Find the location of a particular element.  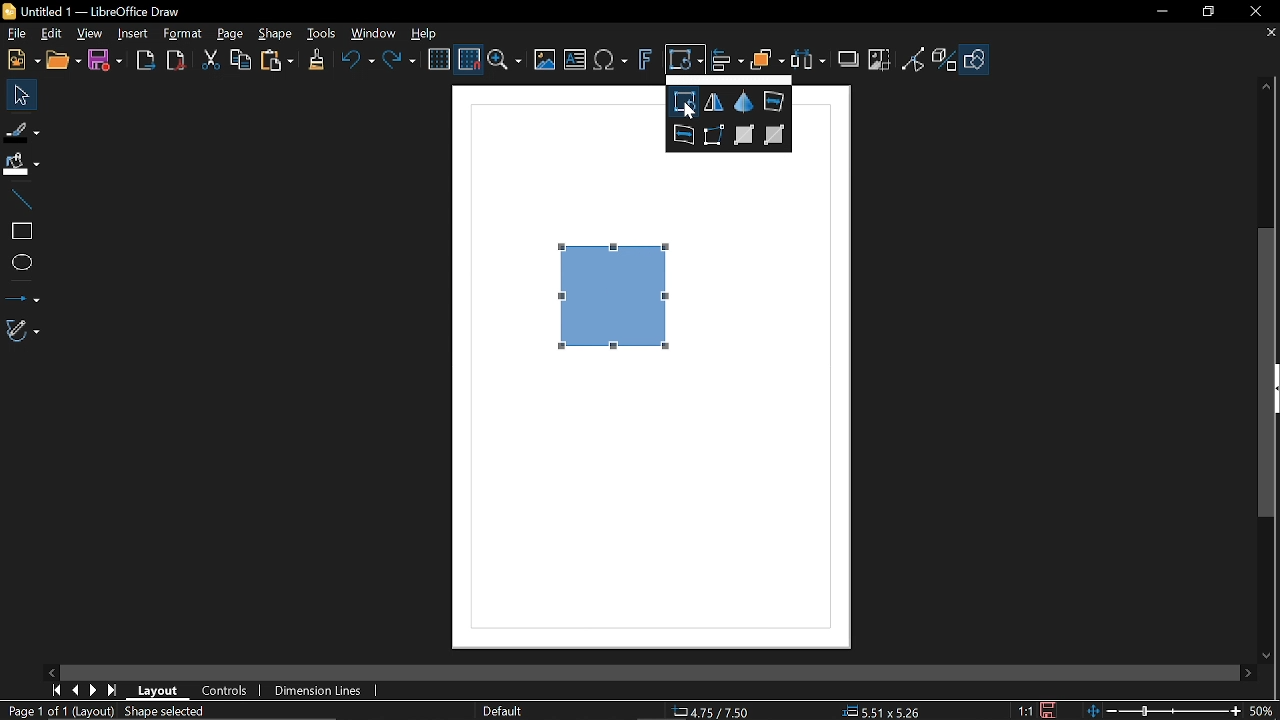

Go to first page  is located at coordinates (56, 691).